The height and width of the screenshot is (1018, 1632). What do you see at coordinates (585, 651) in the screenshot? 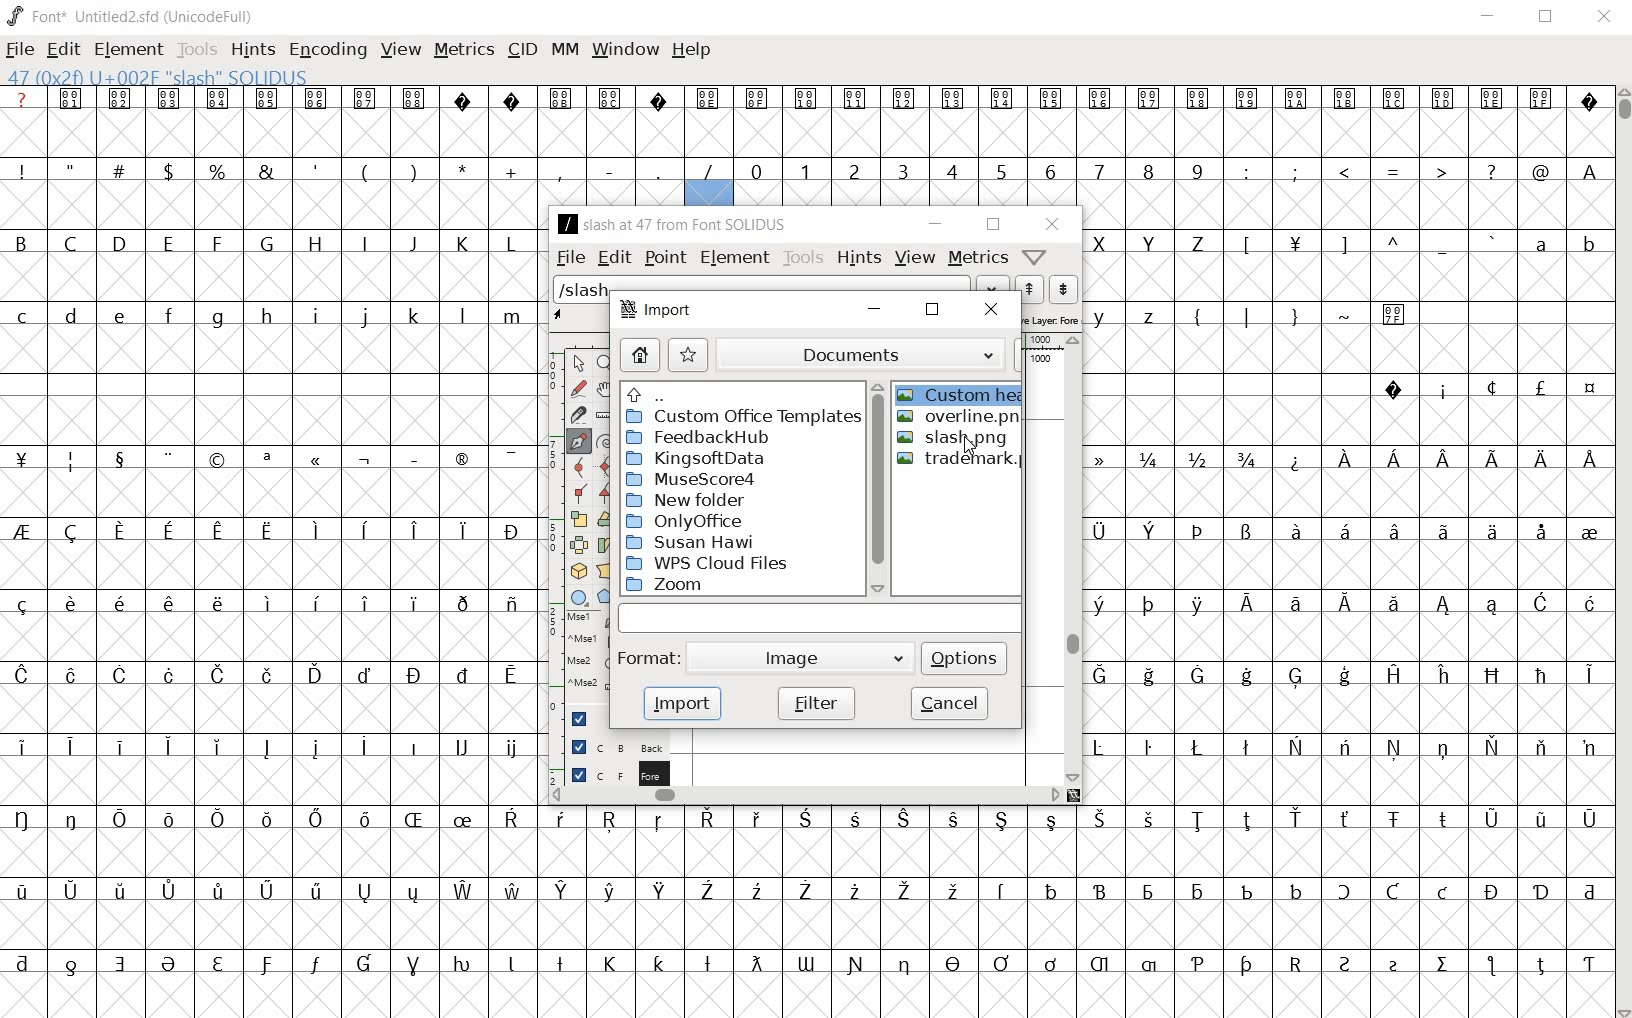
I see `mse1 mse1 mse2 mse2` at bounding box center [585, 651].